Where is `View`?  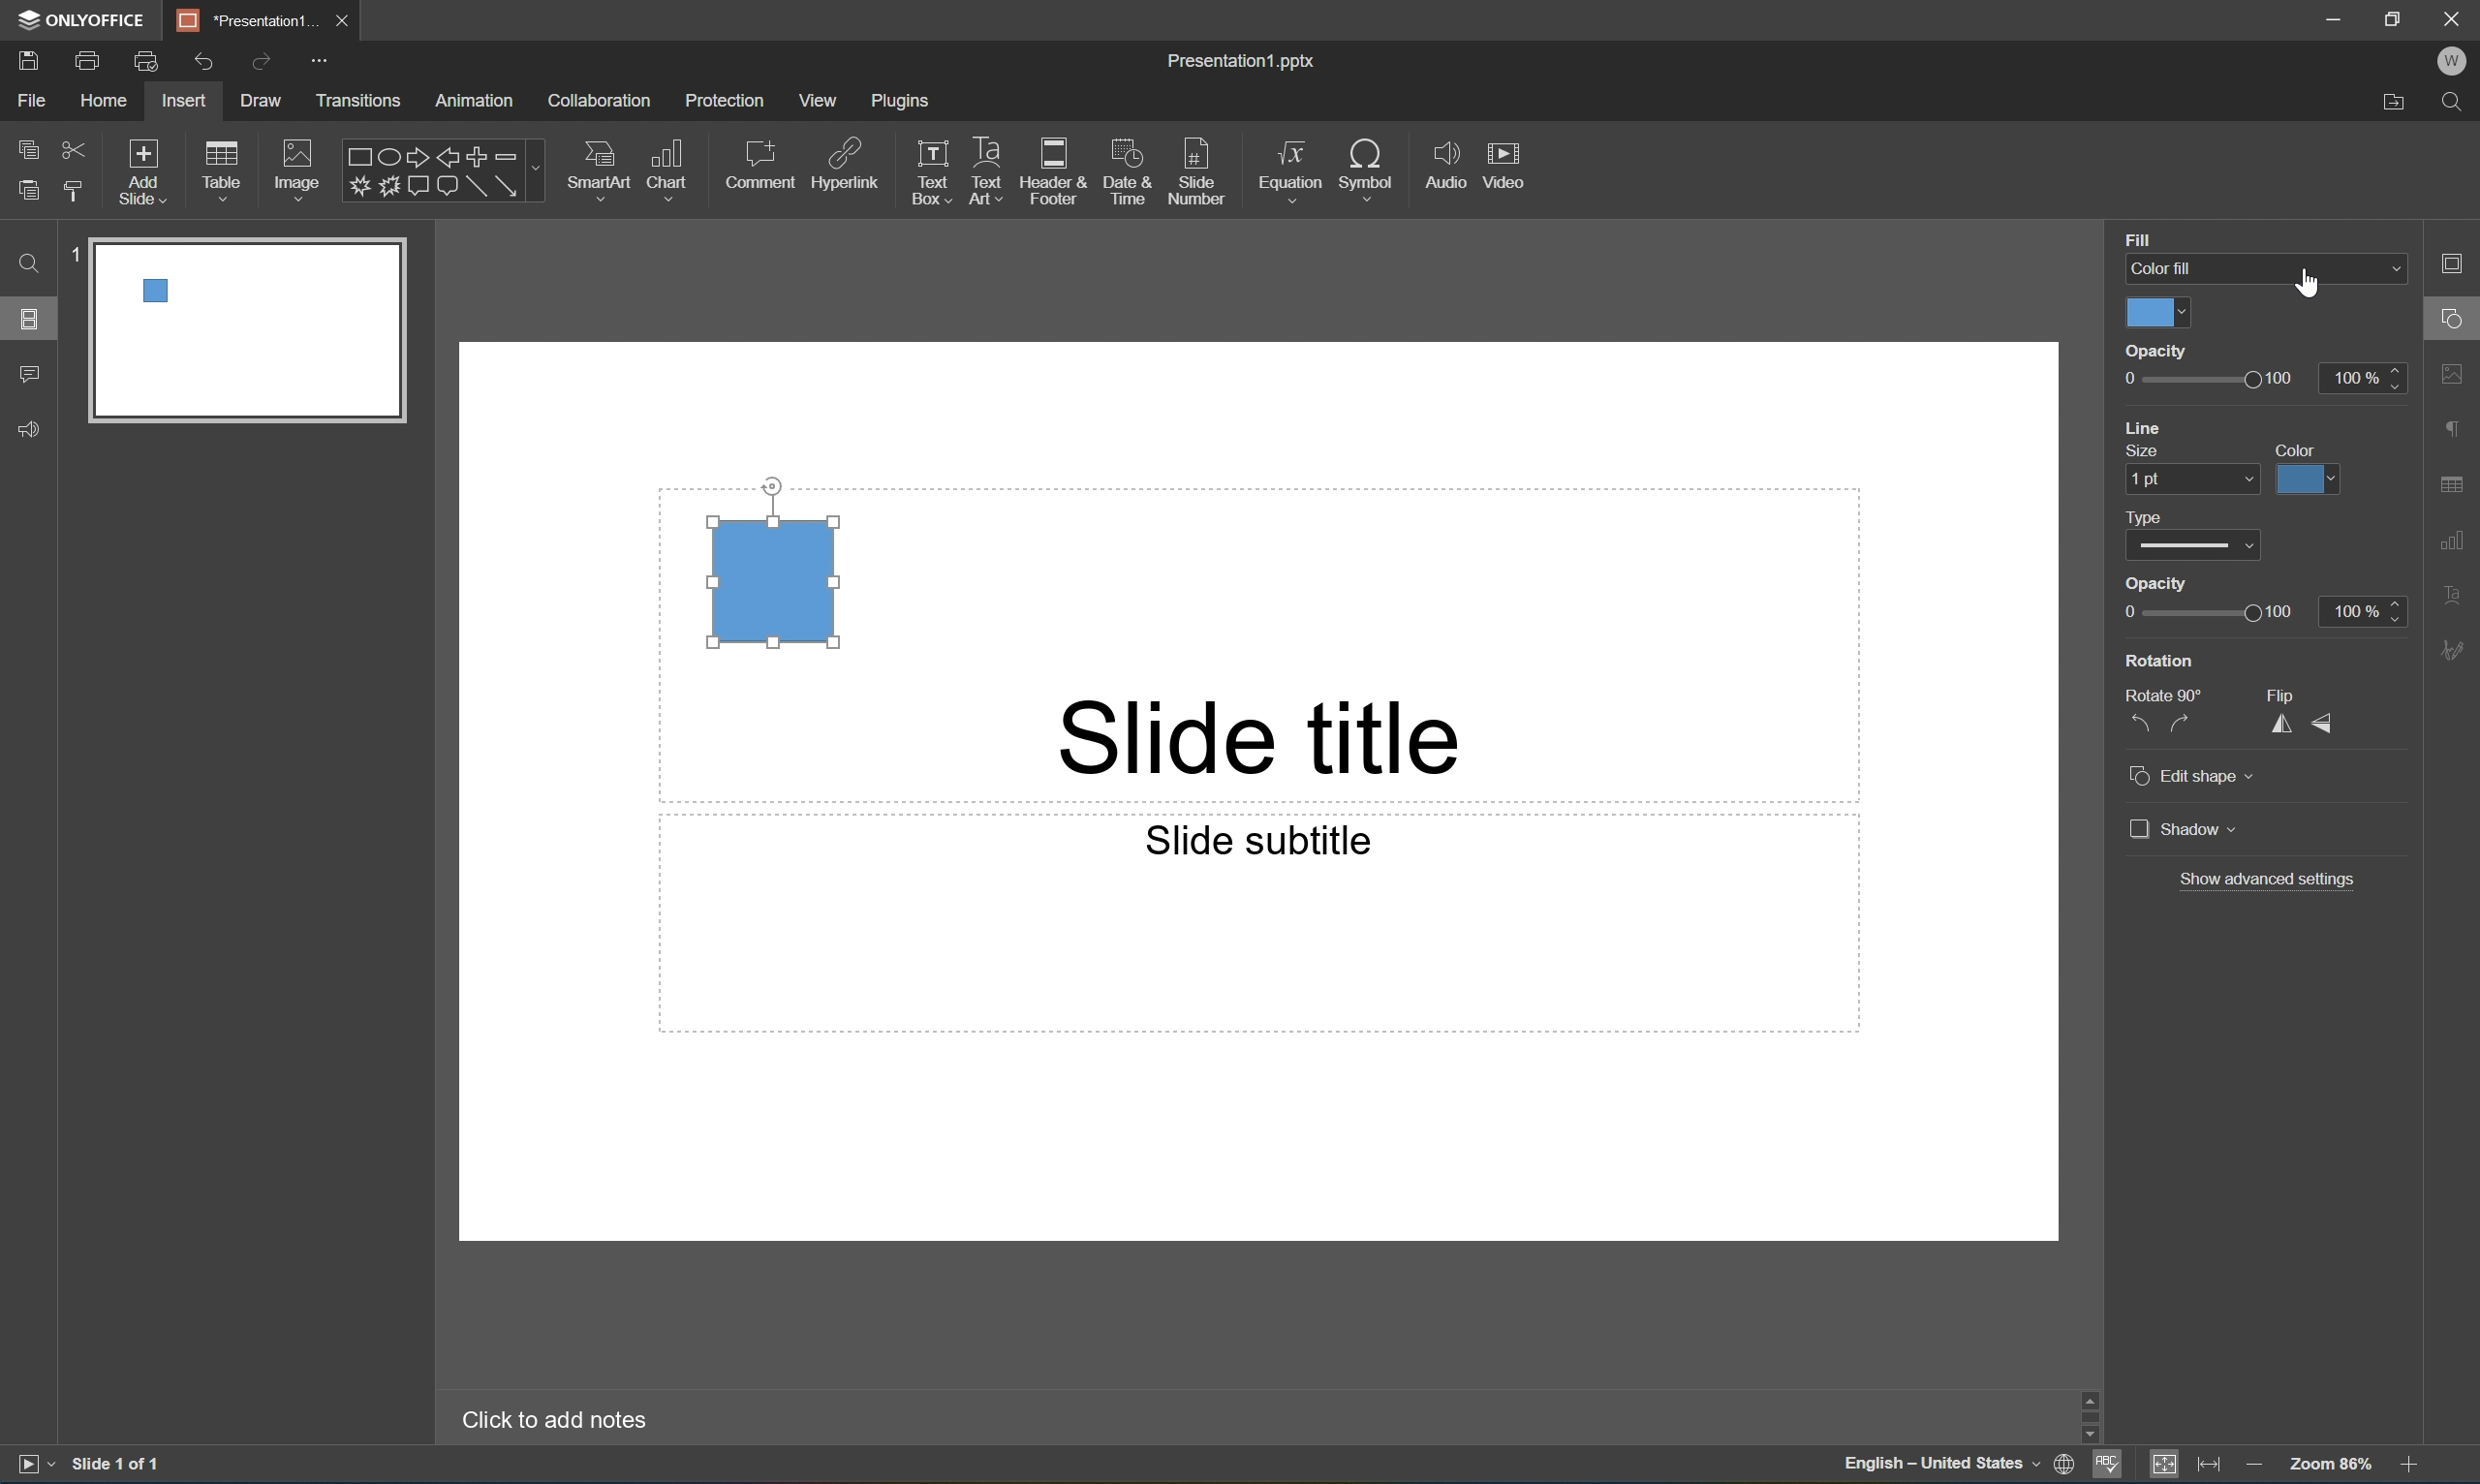
View is located at coordinates (819, 100).